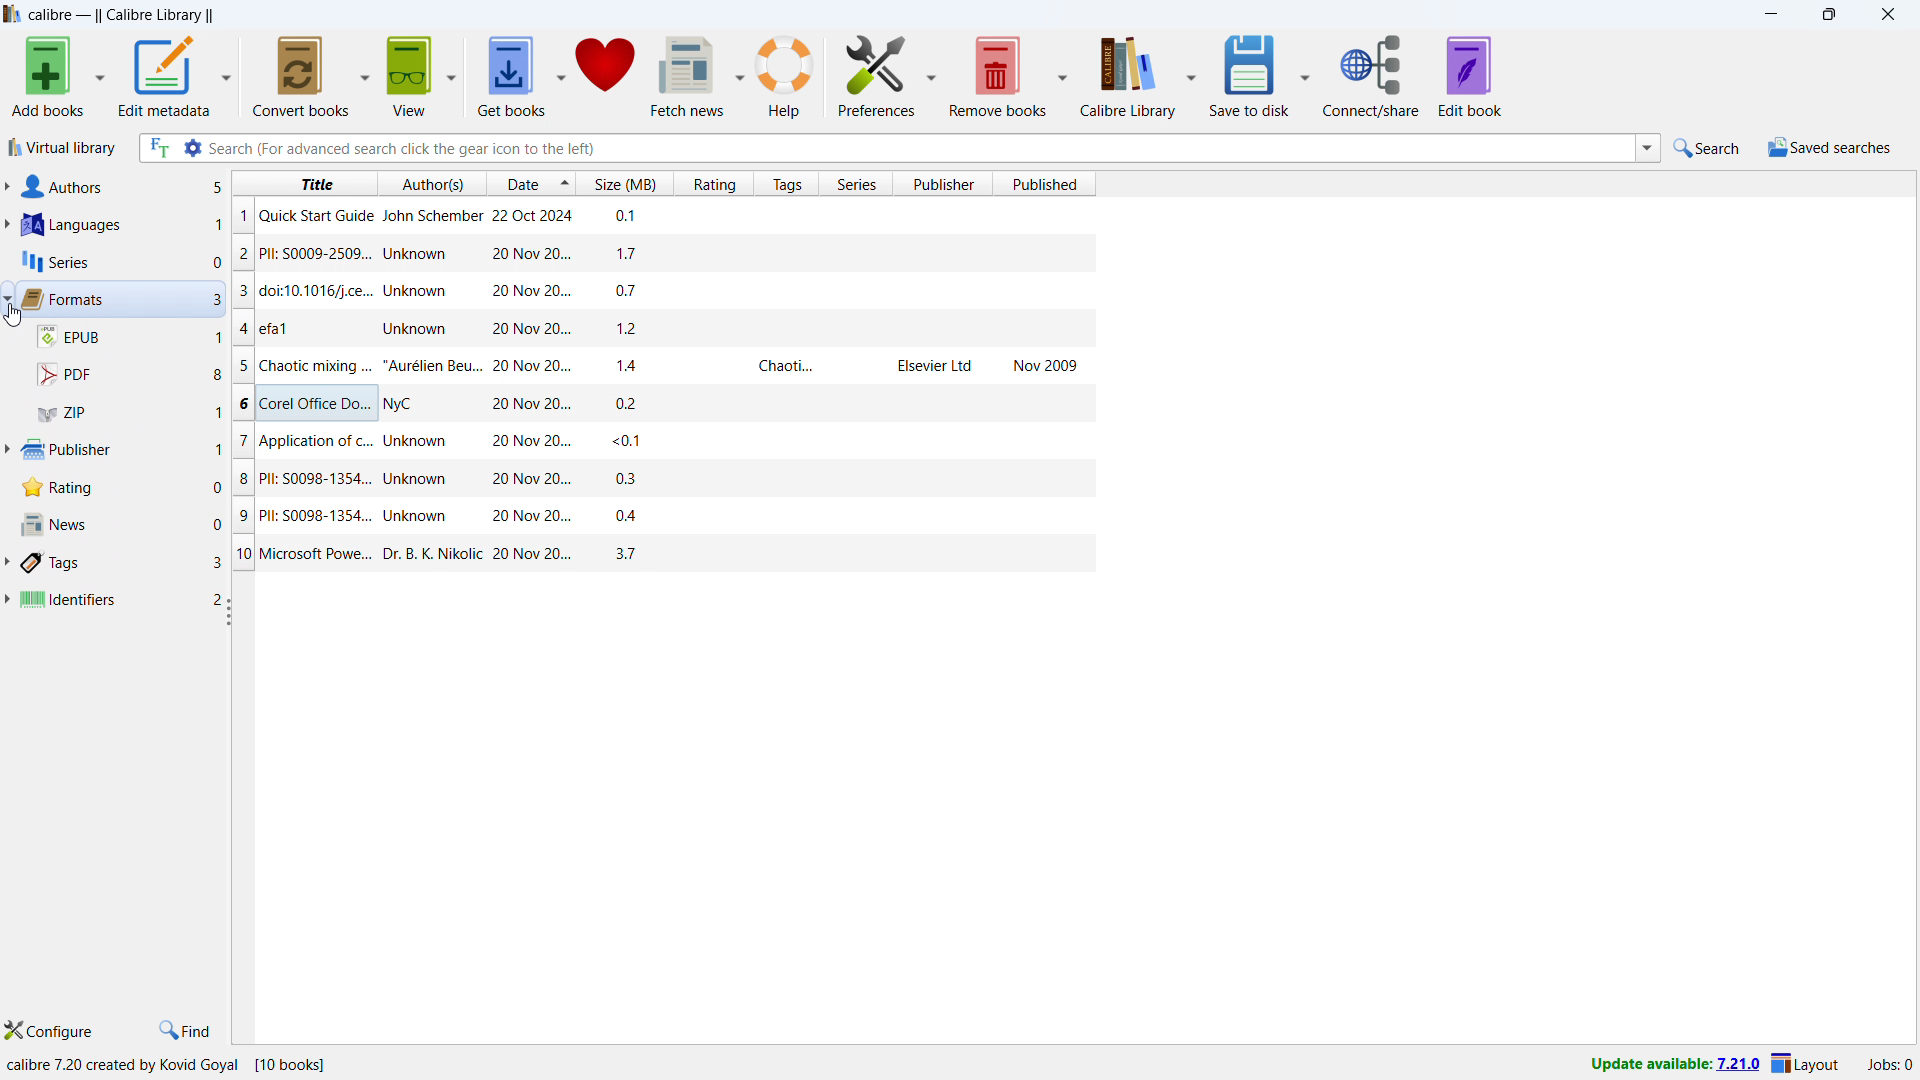 The height and width of the screenshot is (1080, 1920). I want to click on one book entry, so click(656, 402).